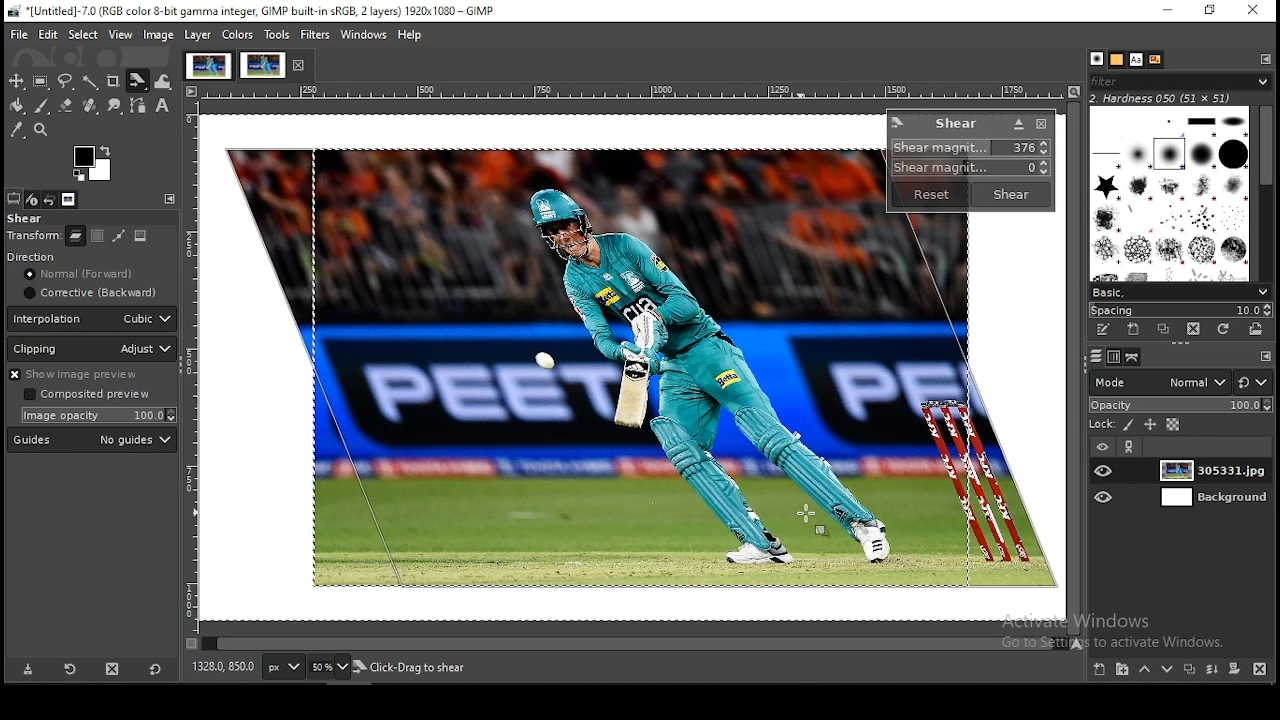  Describe the element at coordinates (277, 35) in the screenshot. I see `tools` at that location.